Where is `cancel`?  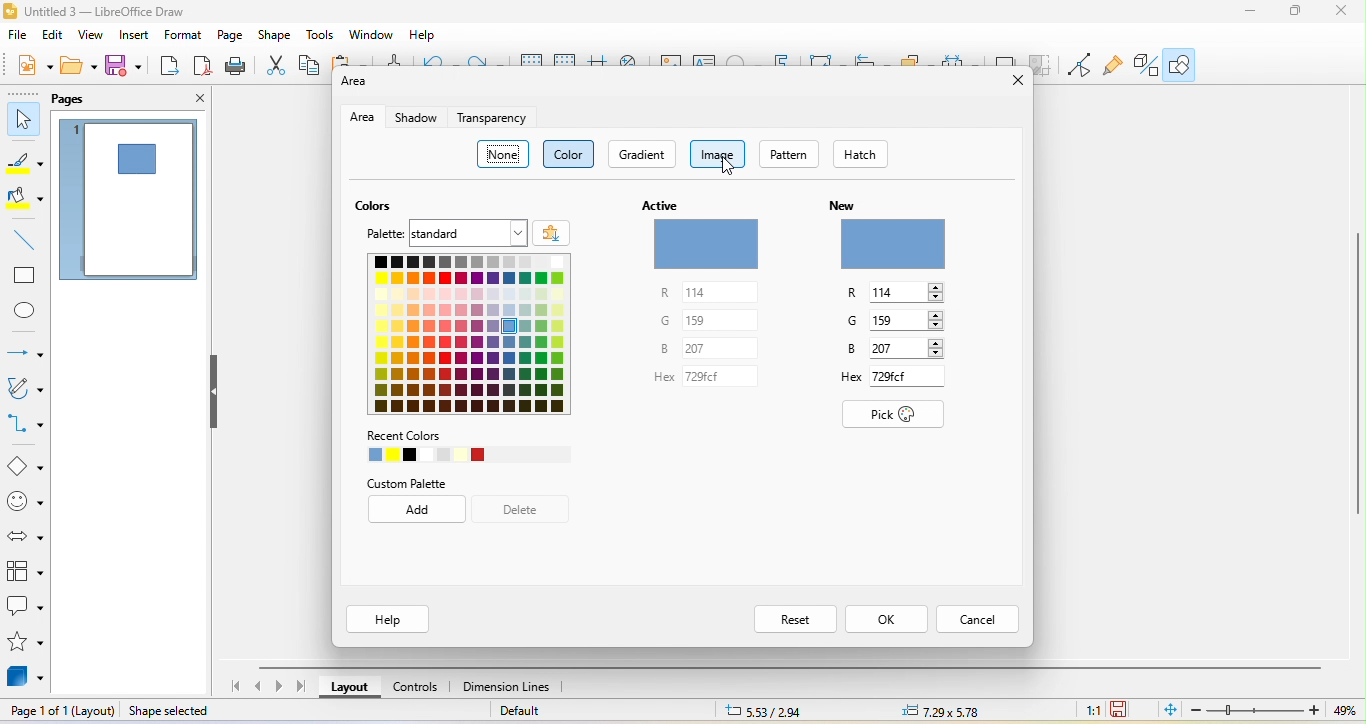 cancel is located at coordinates (979, 618).